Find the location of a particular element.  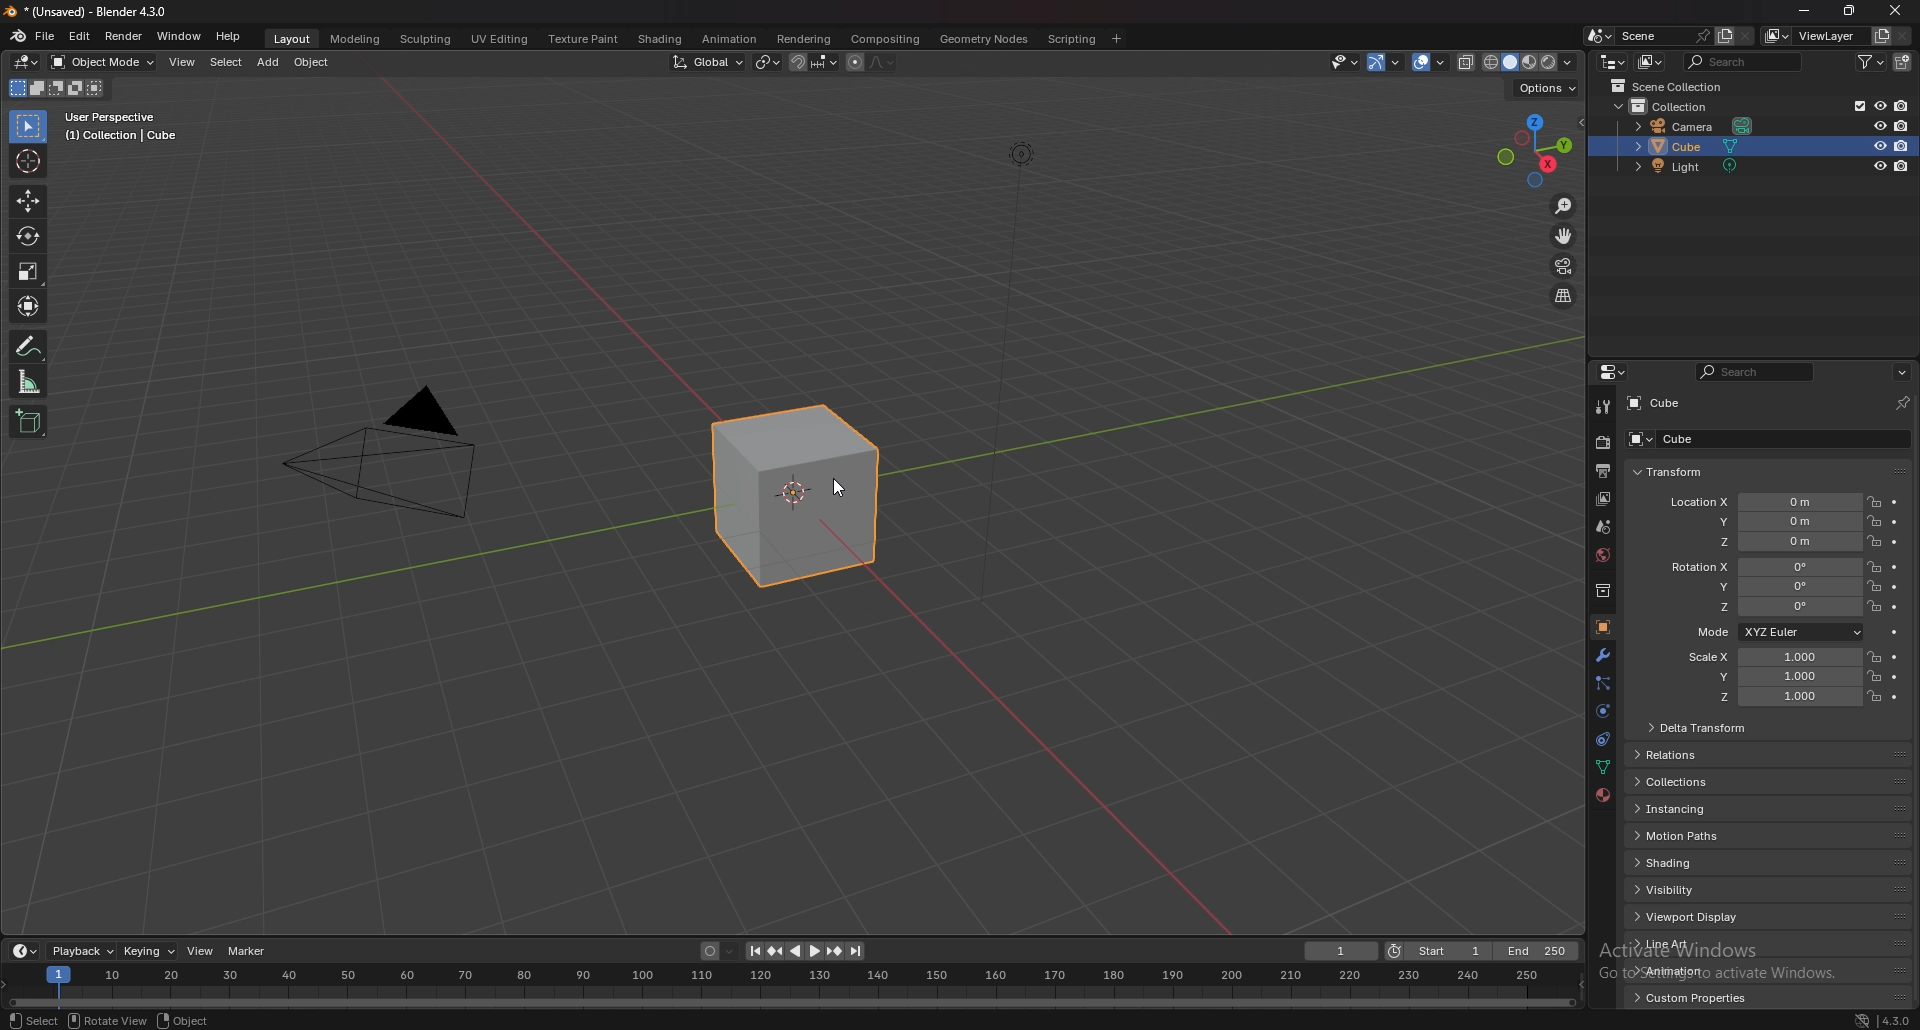

marker is located at coordinates (250, 951).